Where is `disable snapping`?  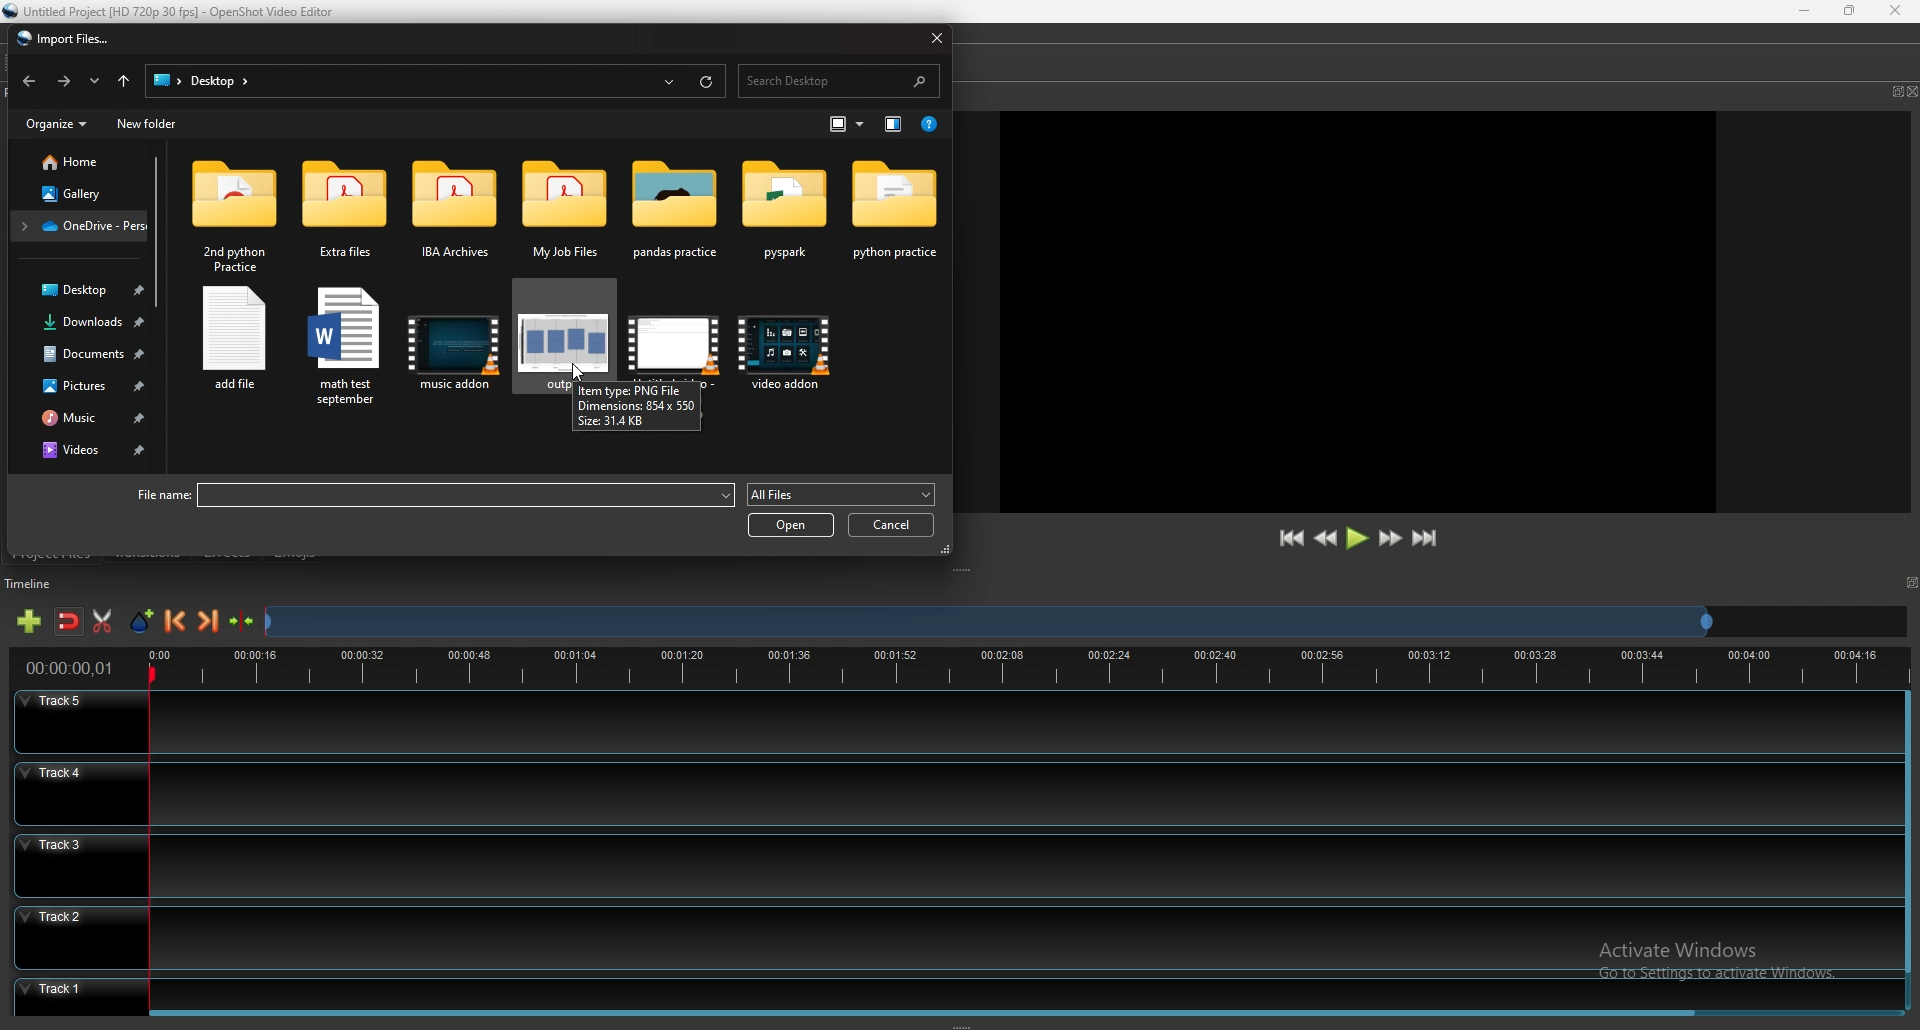
disable snapping is located at coordinates (69, 622).